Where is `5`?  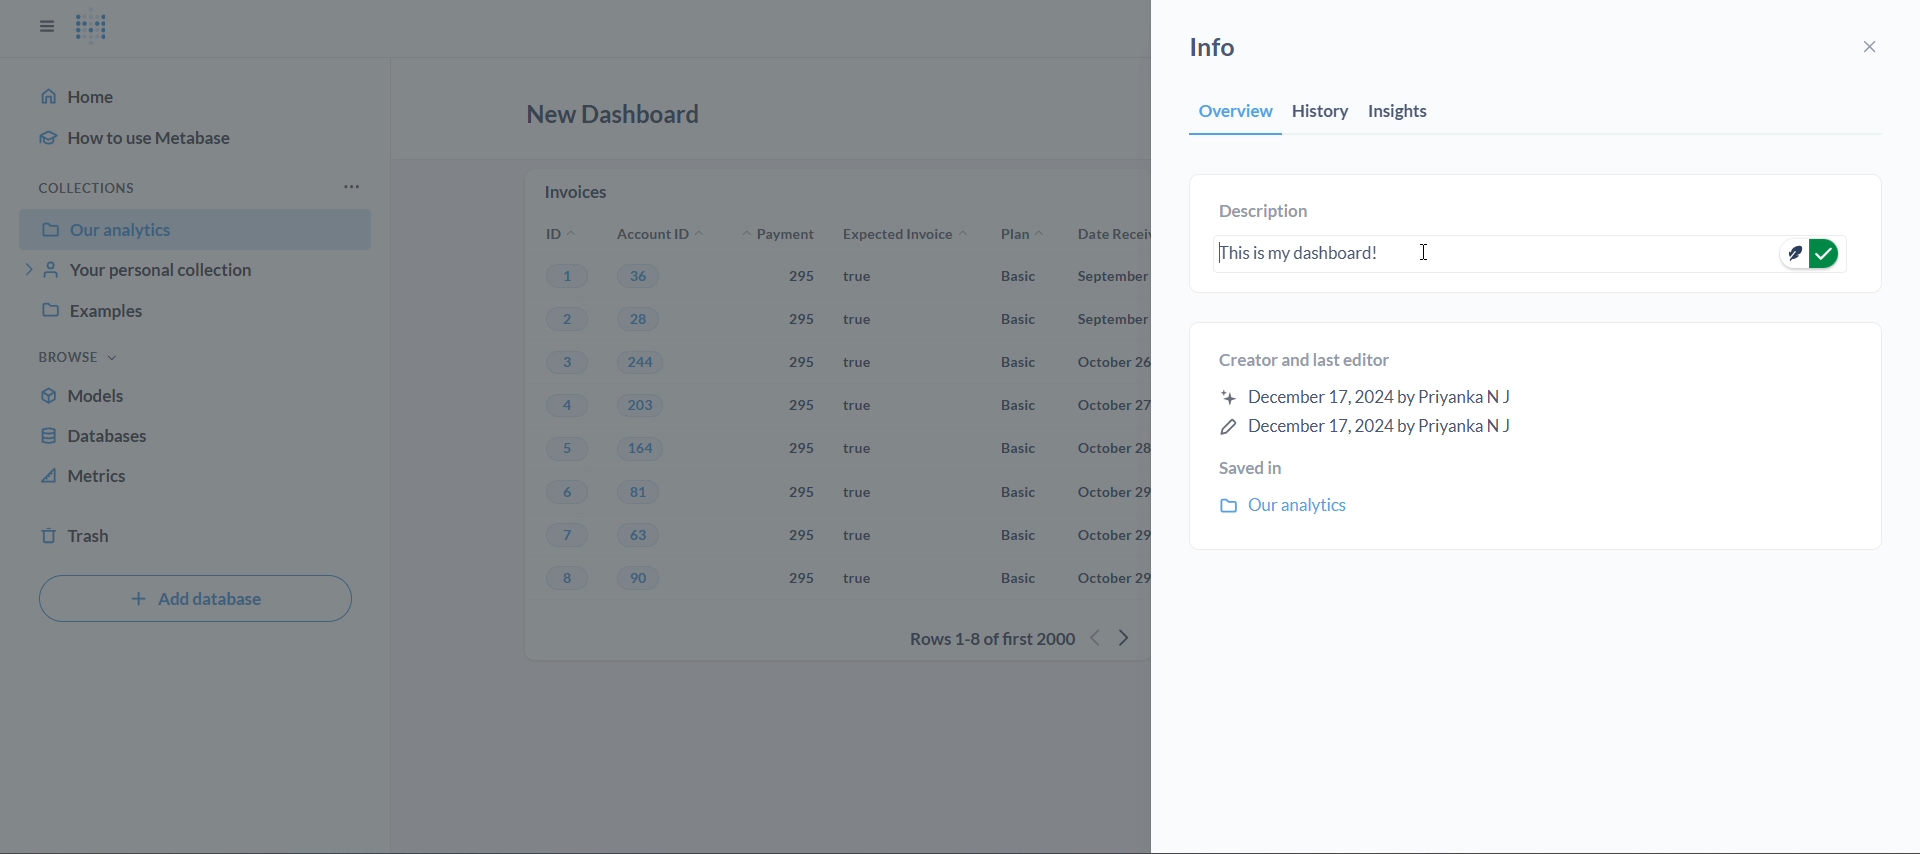 5 is located at coordinates (567, 450).